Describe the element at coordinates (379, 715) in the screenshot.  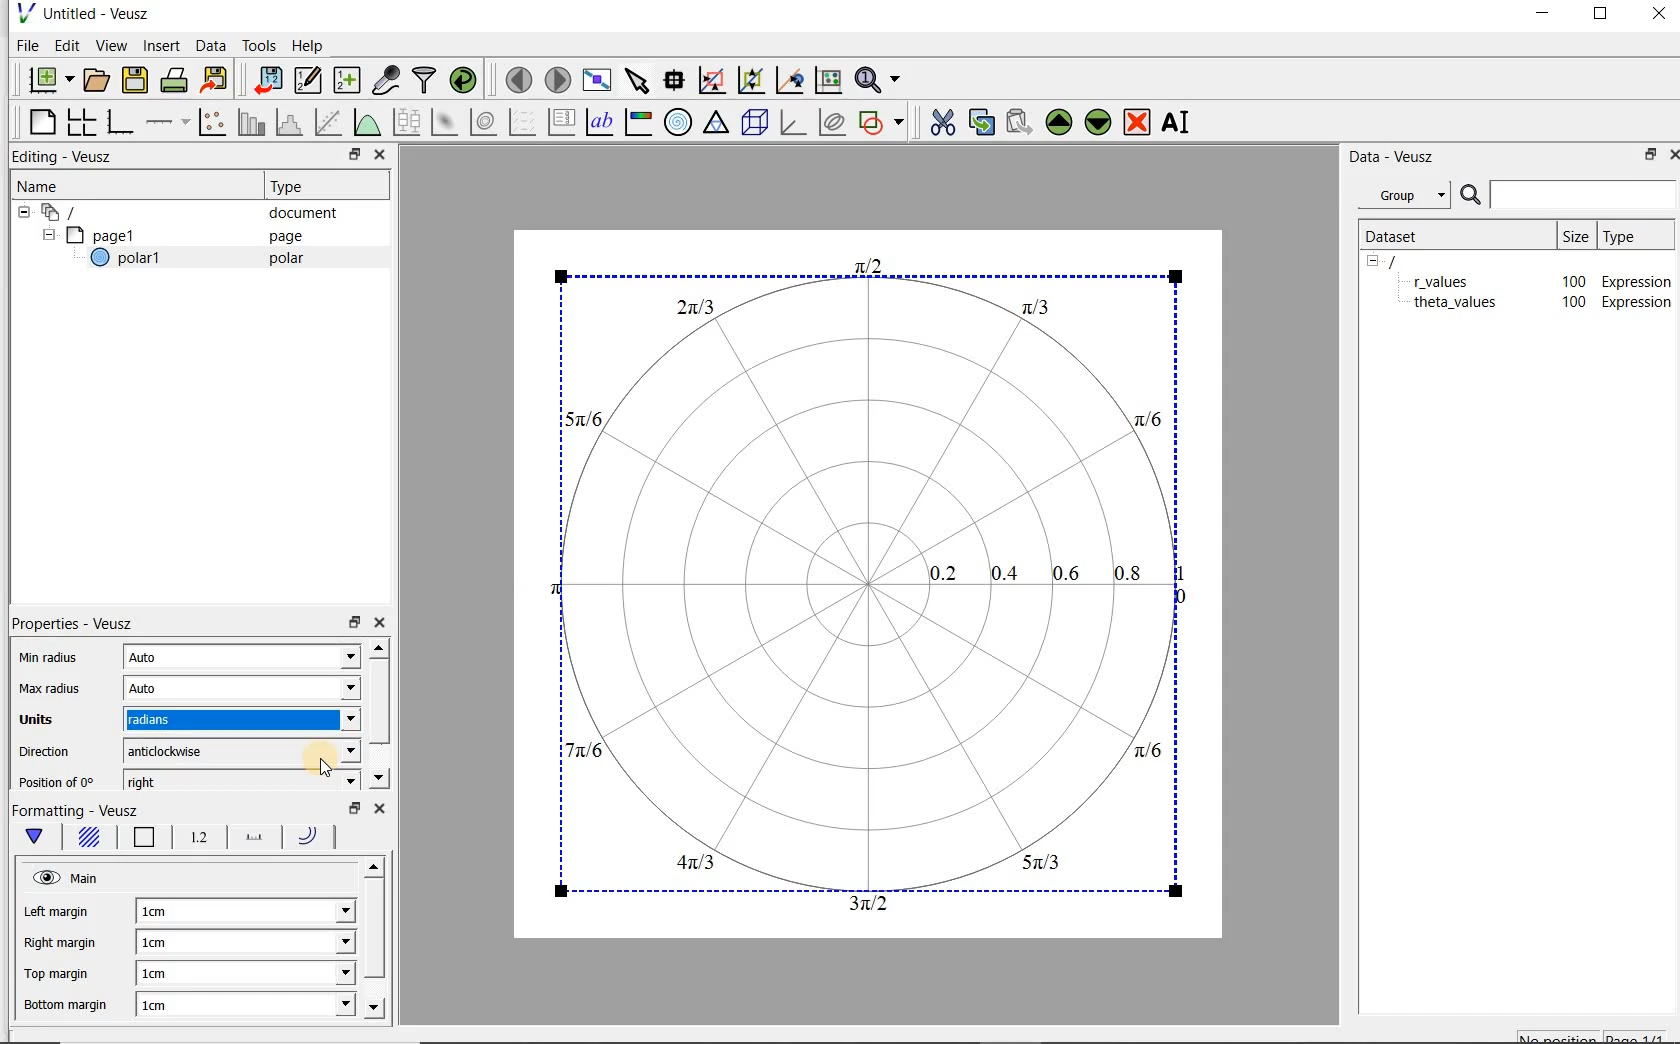
I see `scroll bar` at that location.